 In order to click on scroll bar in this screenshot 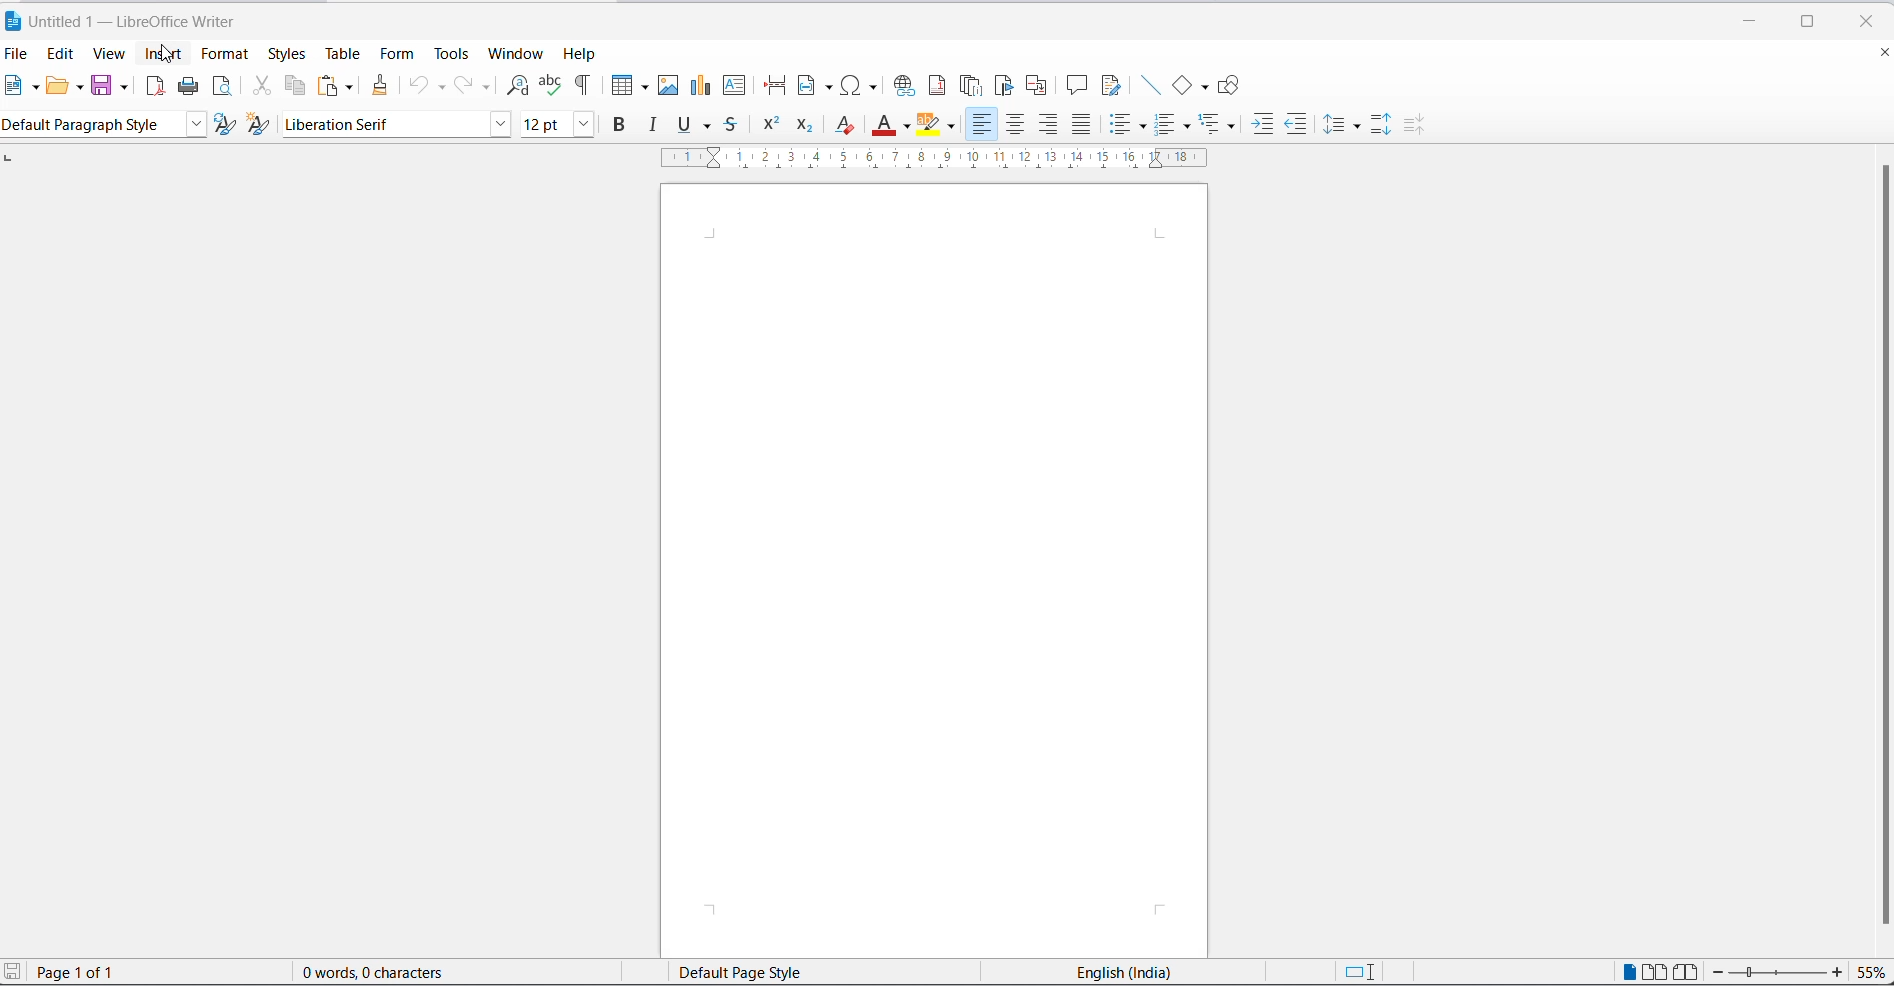, I will do `click(1877, 546)`.